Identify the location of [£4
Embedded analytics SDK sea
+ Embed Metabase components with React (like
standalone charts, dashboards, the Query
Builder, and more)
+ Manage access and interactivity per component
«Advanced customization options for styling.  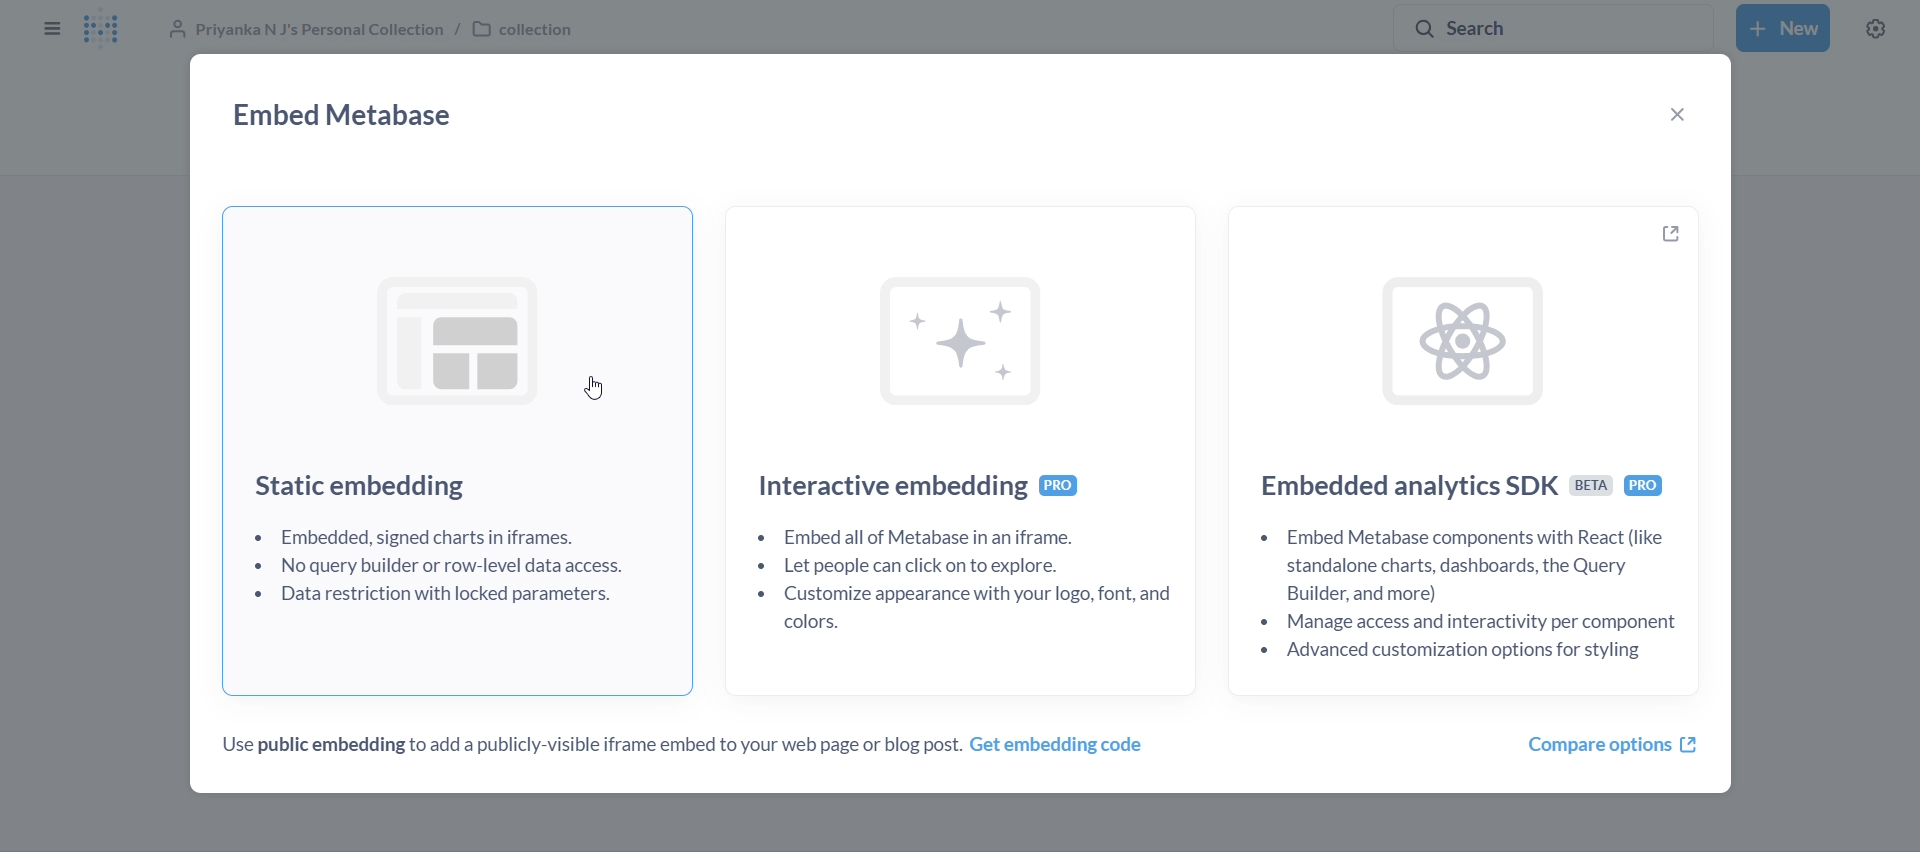
(1469, 447).